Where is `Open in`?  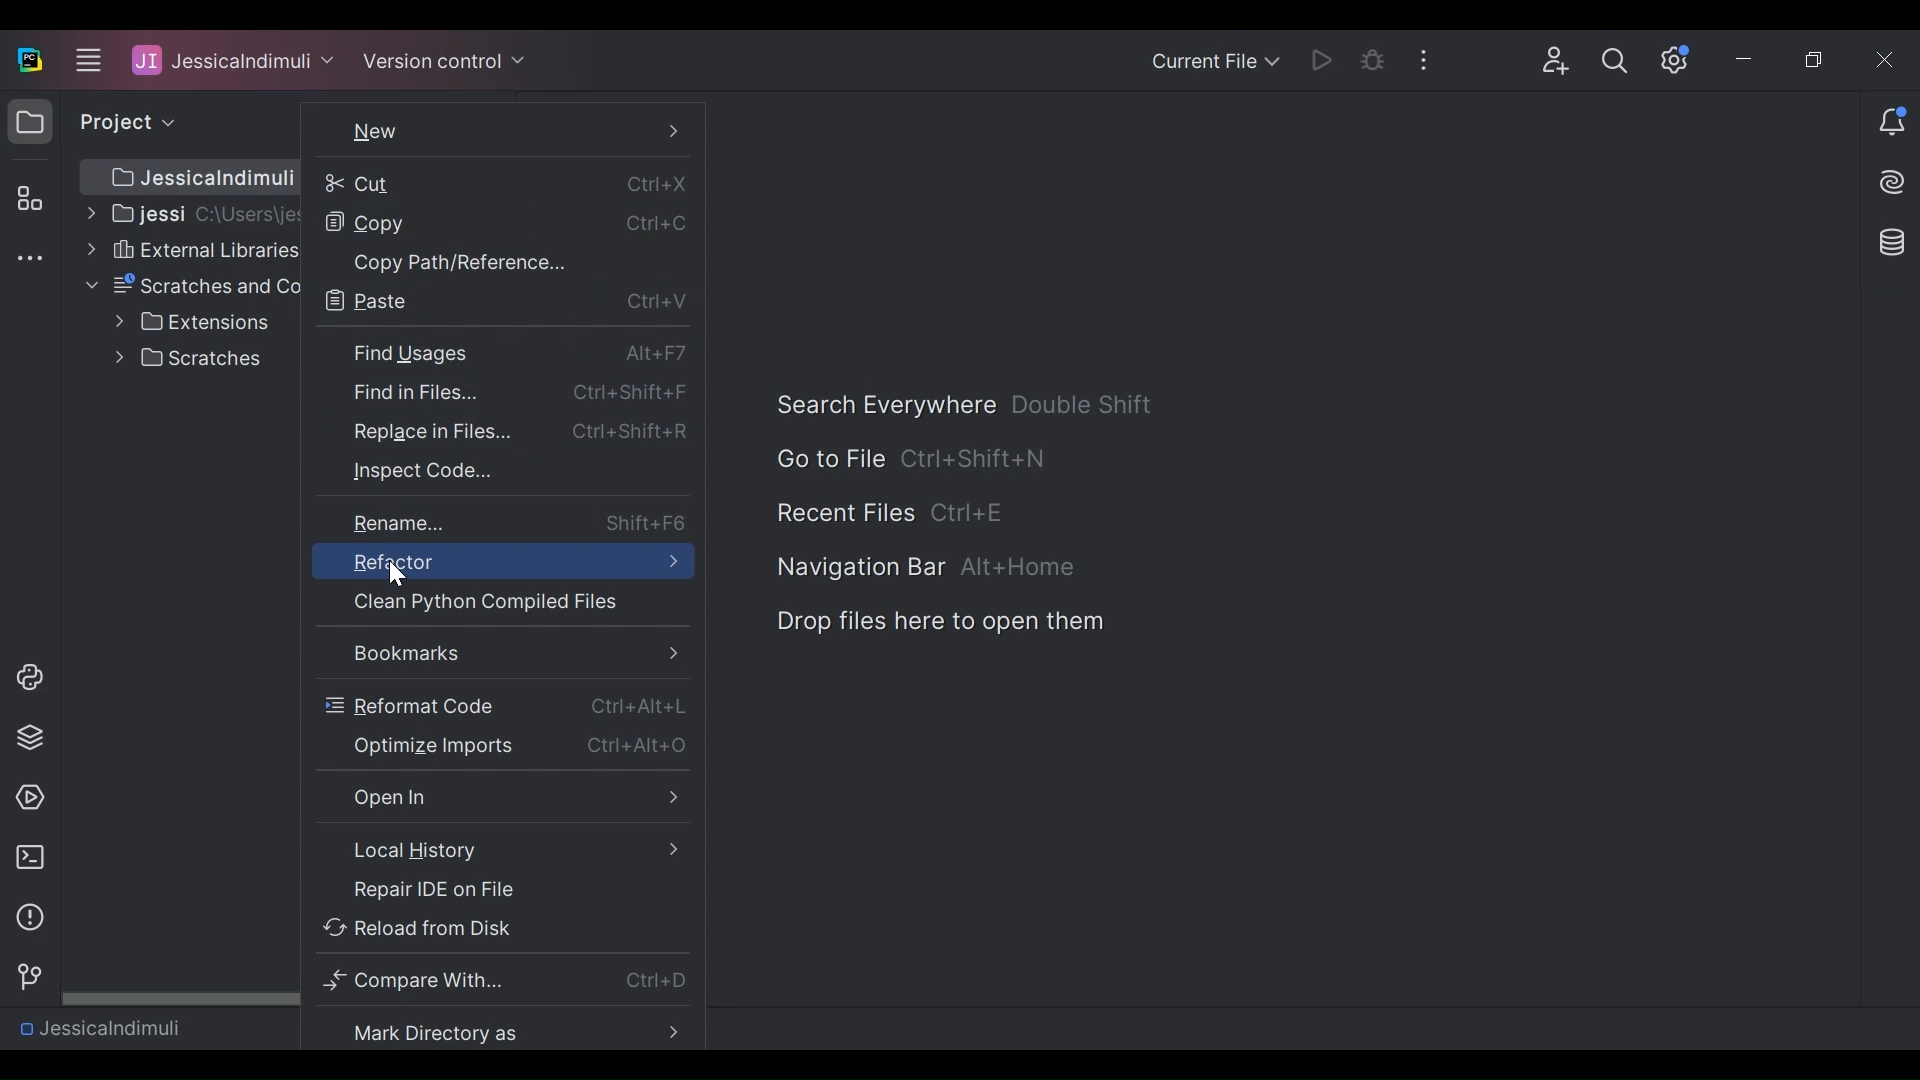 Open in is located at coordinates (499, 798).